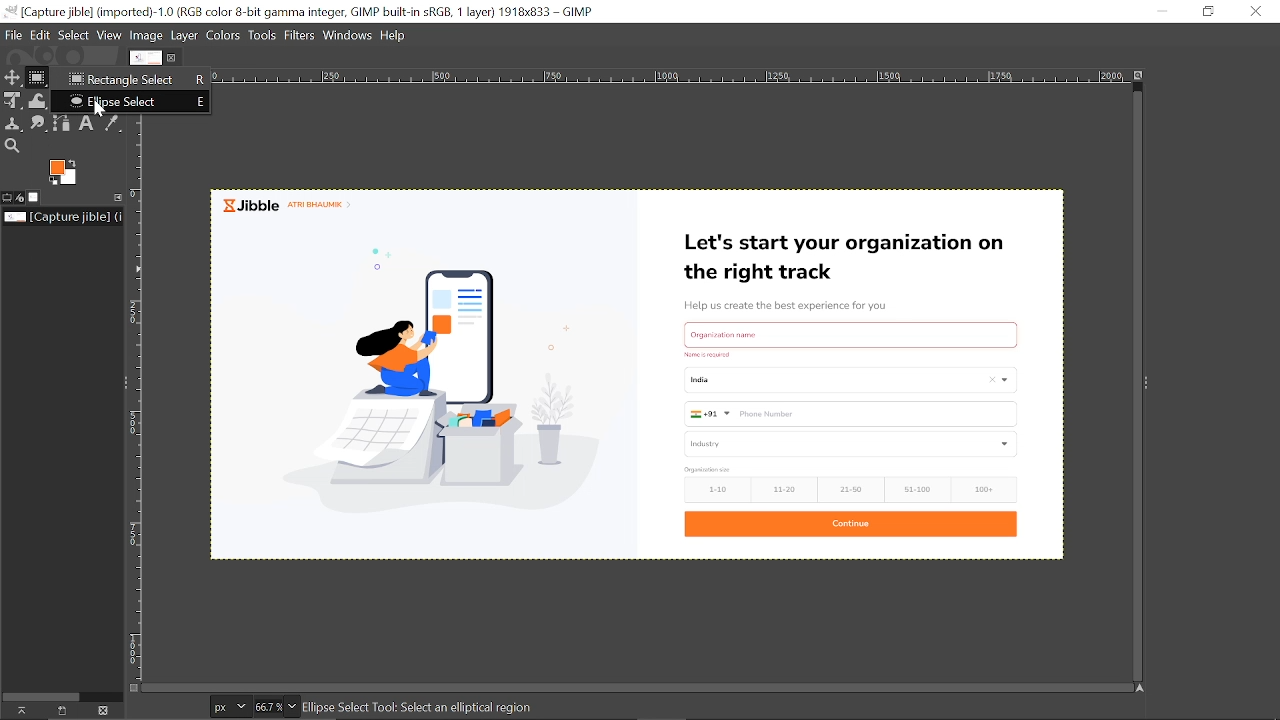  Describe the element at coordinates (1255, 11) in the screenshot. I see `Close` at that location.